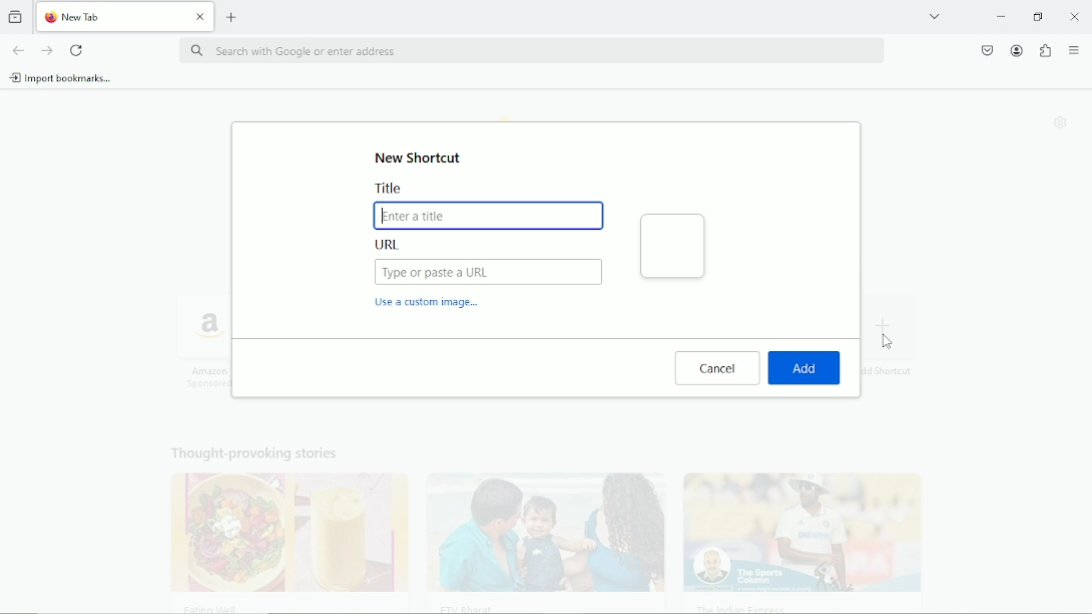 Image resolution: width=1092 pixels, height=614 pixels. Describe the element at coordinates (201, 17) in the screenshot. I see `Close Tab` at that location.